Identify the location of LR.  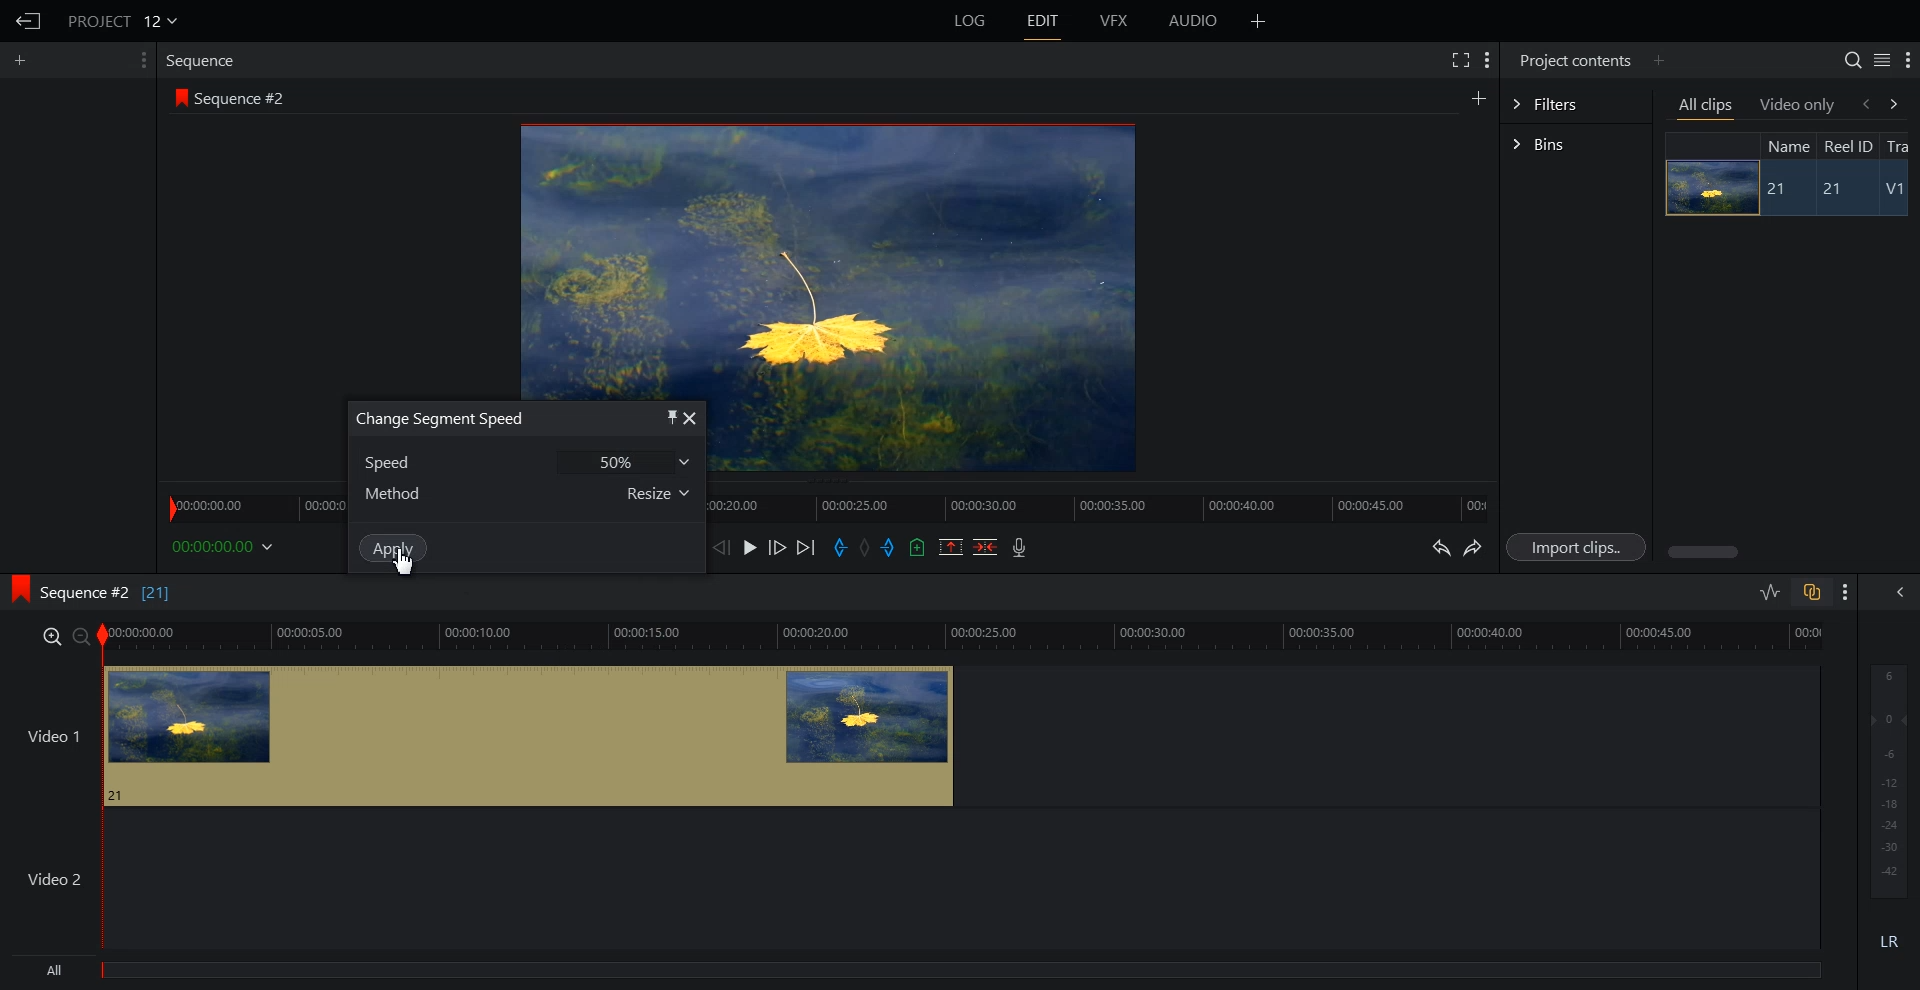
(1890, 938).